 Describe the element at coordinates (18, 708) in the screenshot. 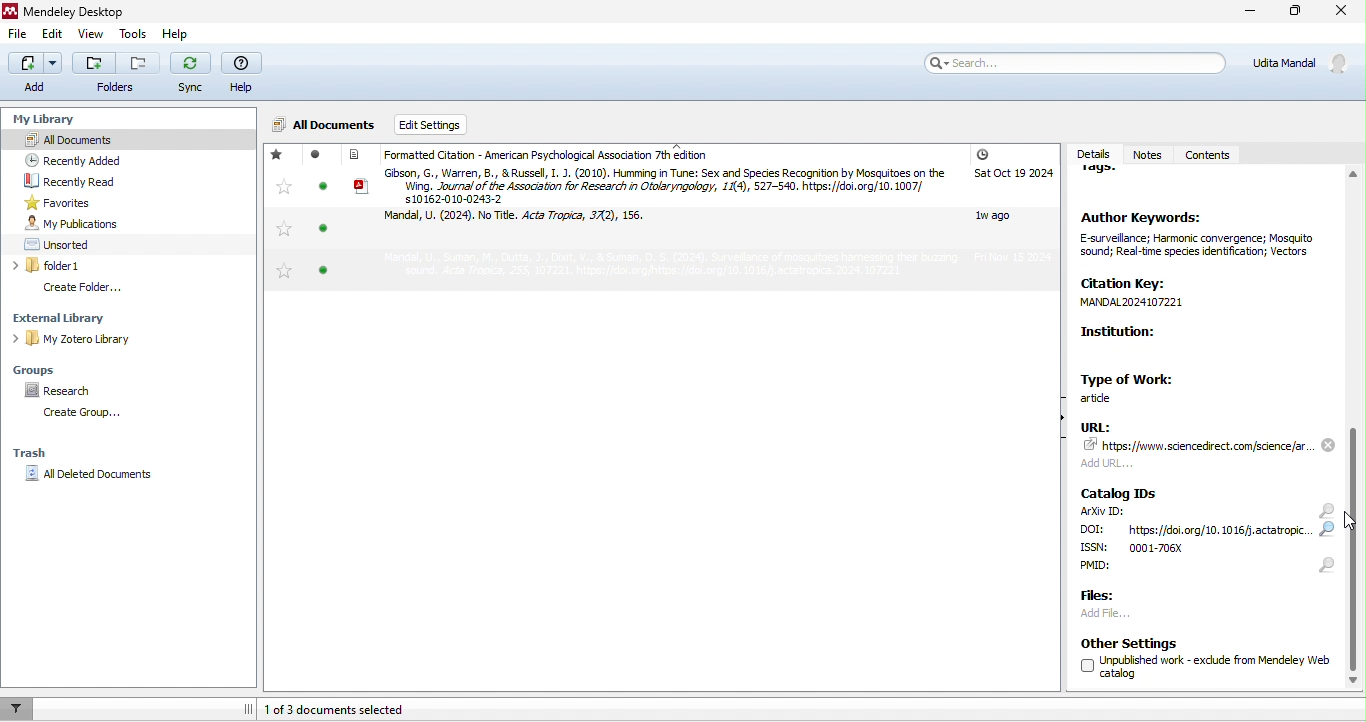

I see `filter` at that location.